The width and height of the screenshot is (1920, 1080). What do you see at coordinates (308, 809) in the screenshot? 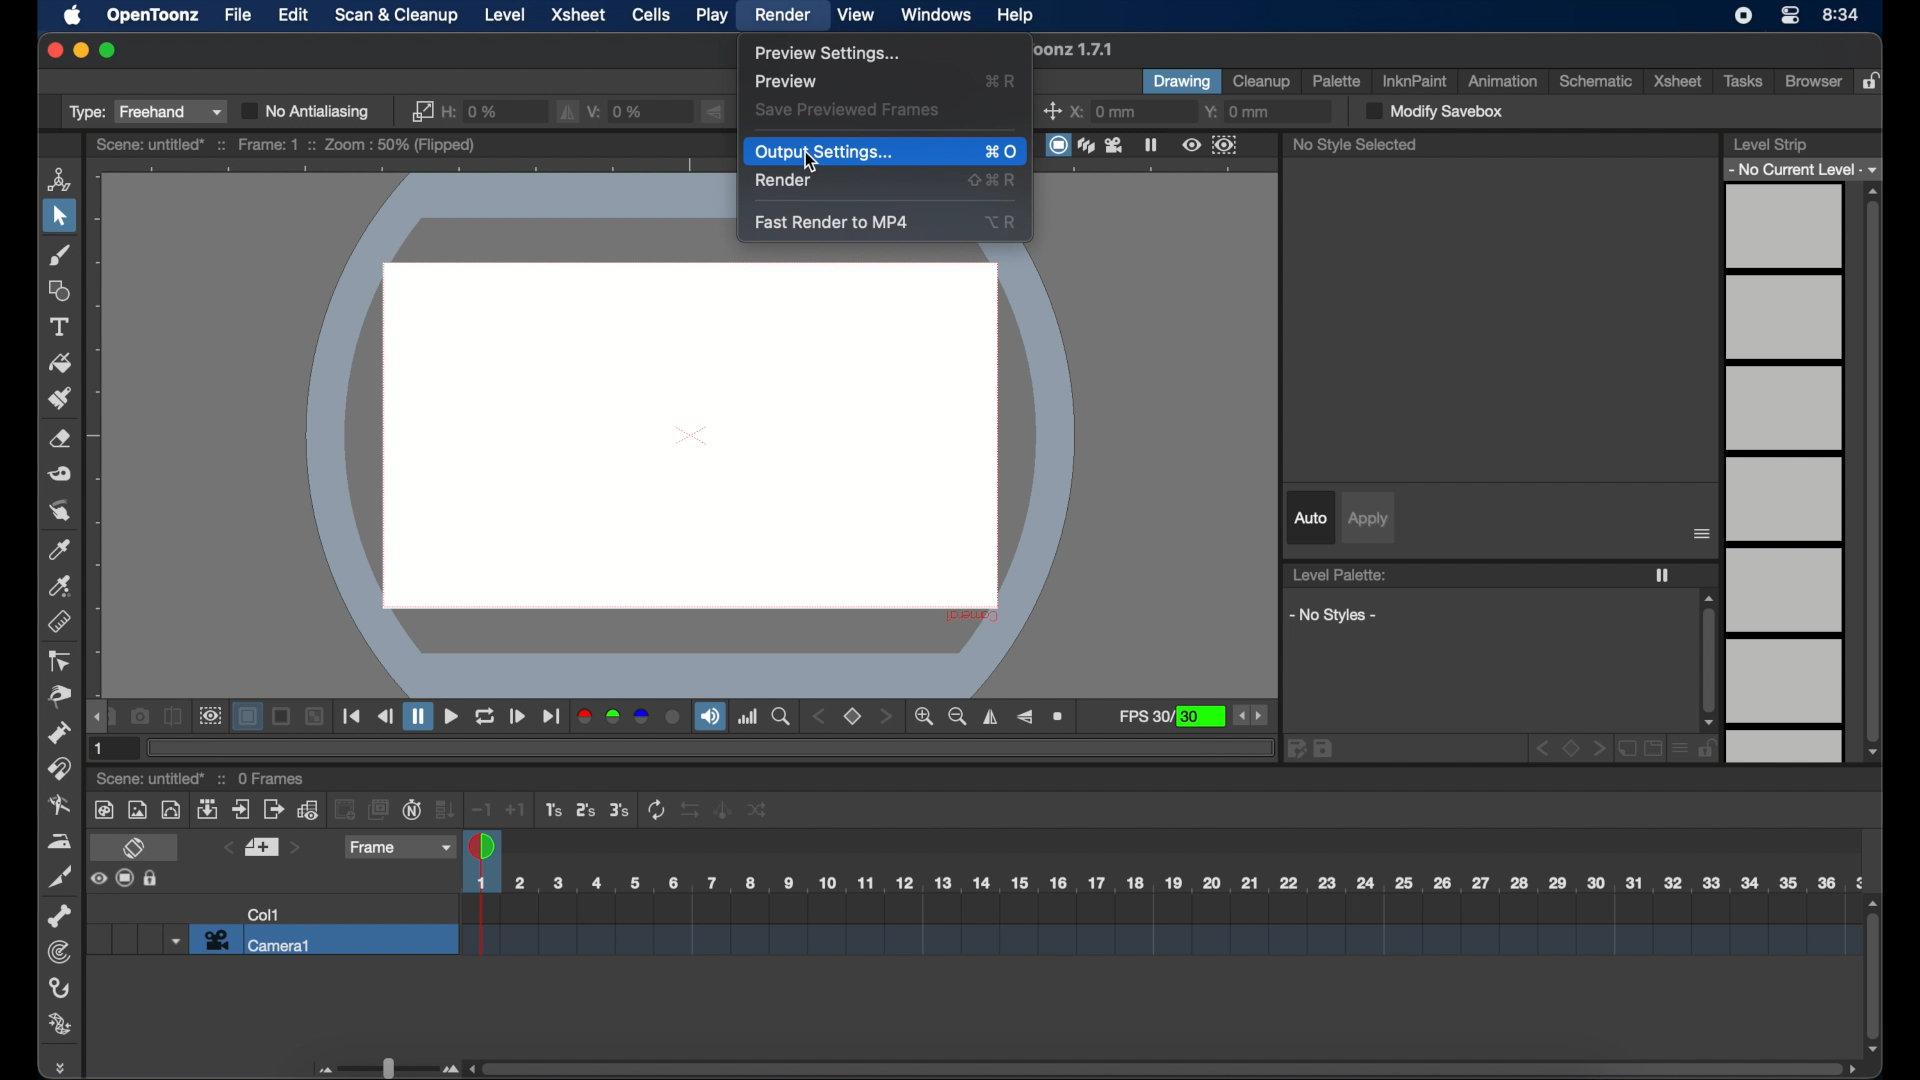
I see `` at bounding box center [308, 809].